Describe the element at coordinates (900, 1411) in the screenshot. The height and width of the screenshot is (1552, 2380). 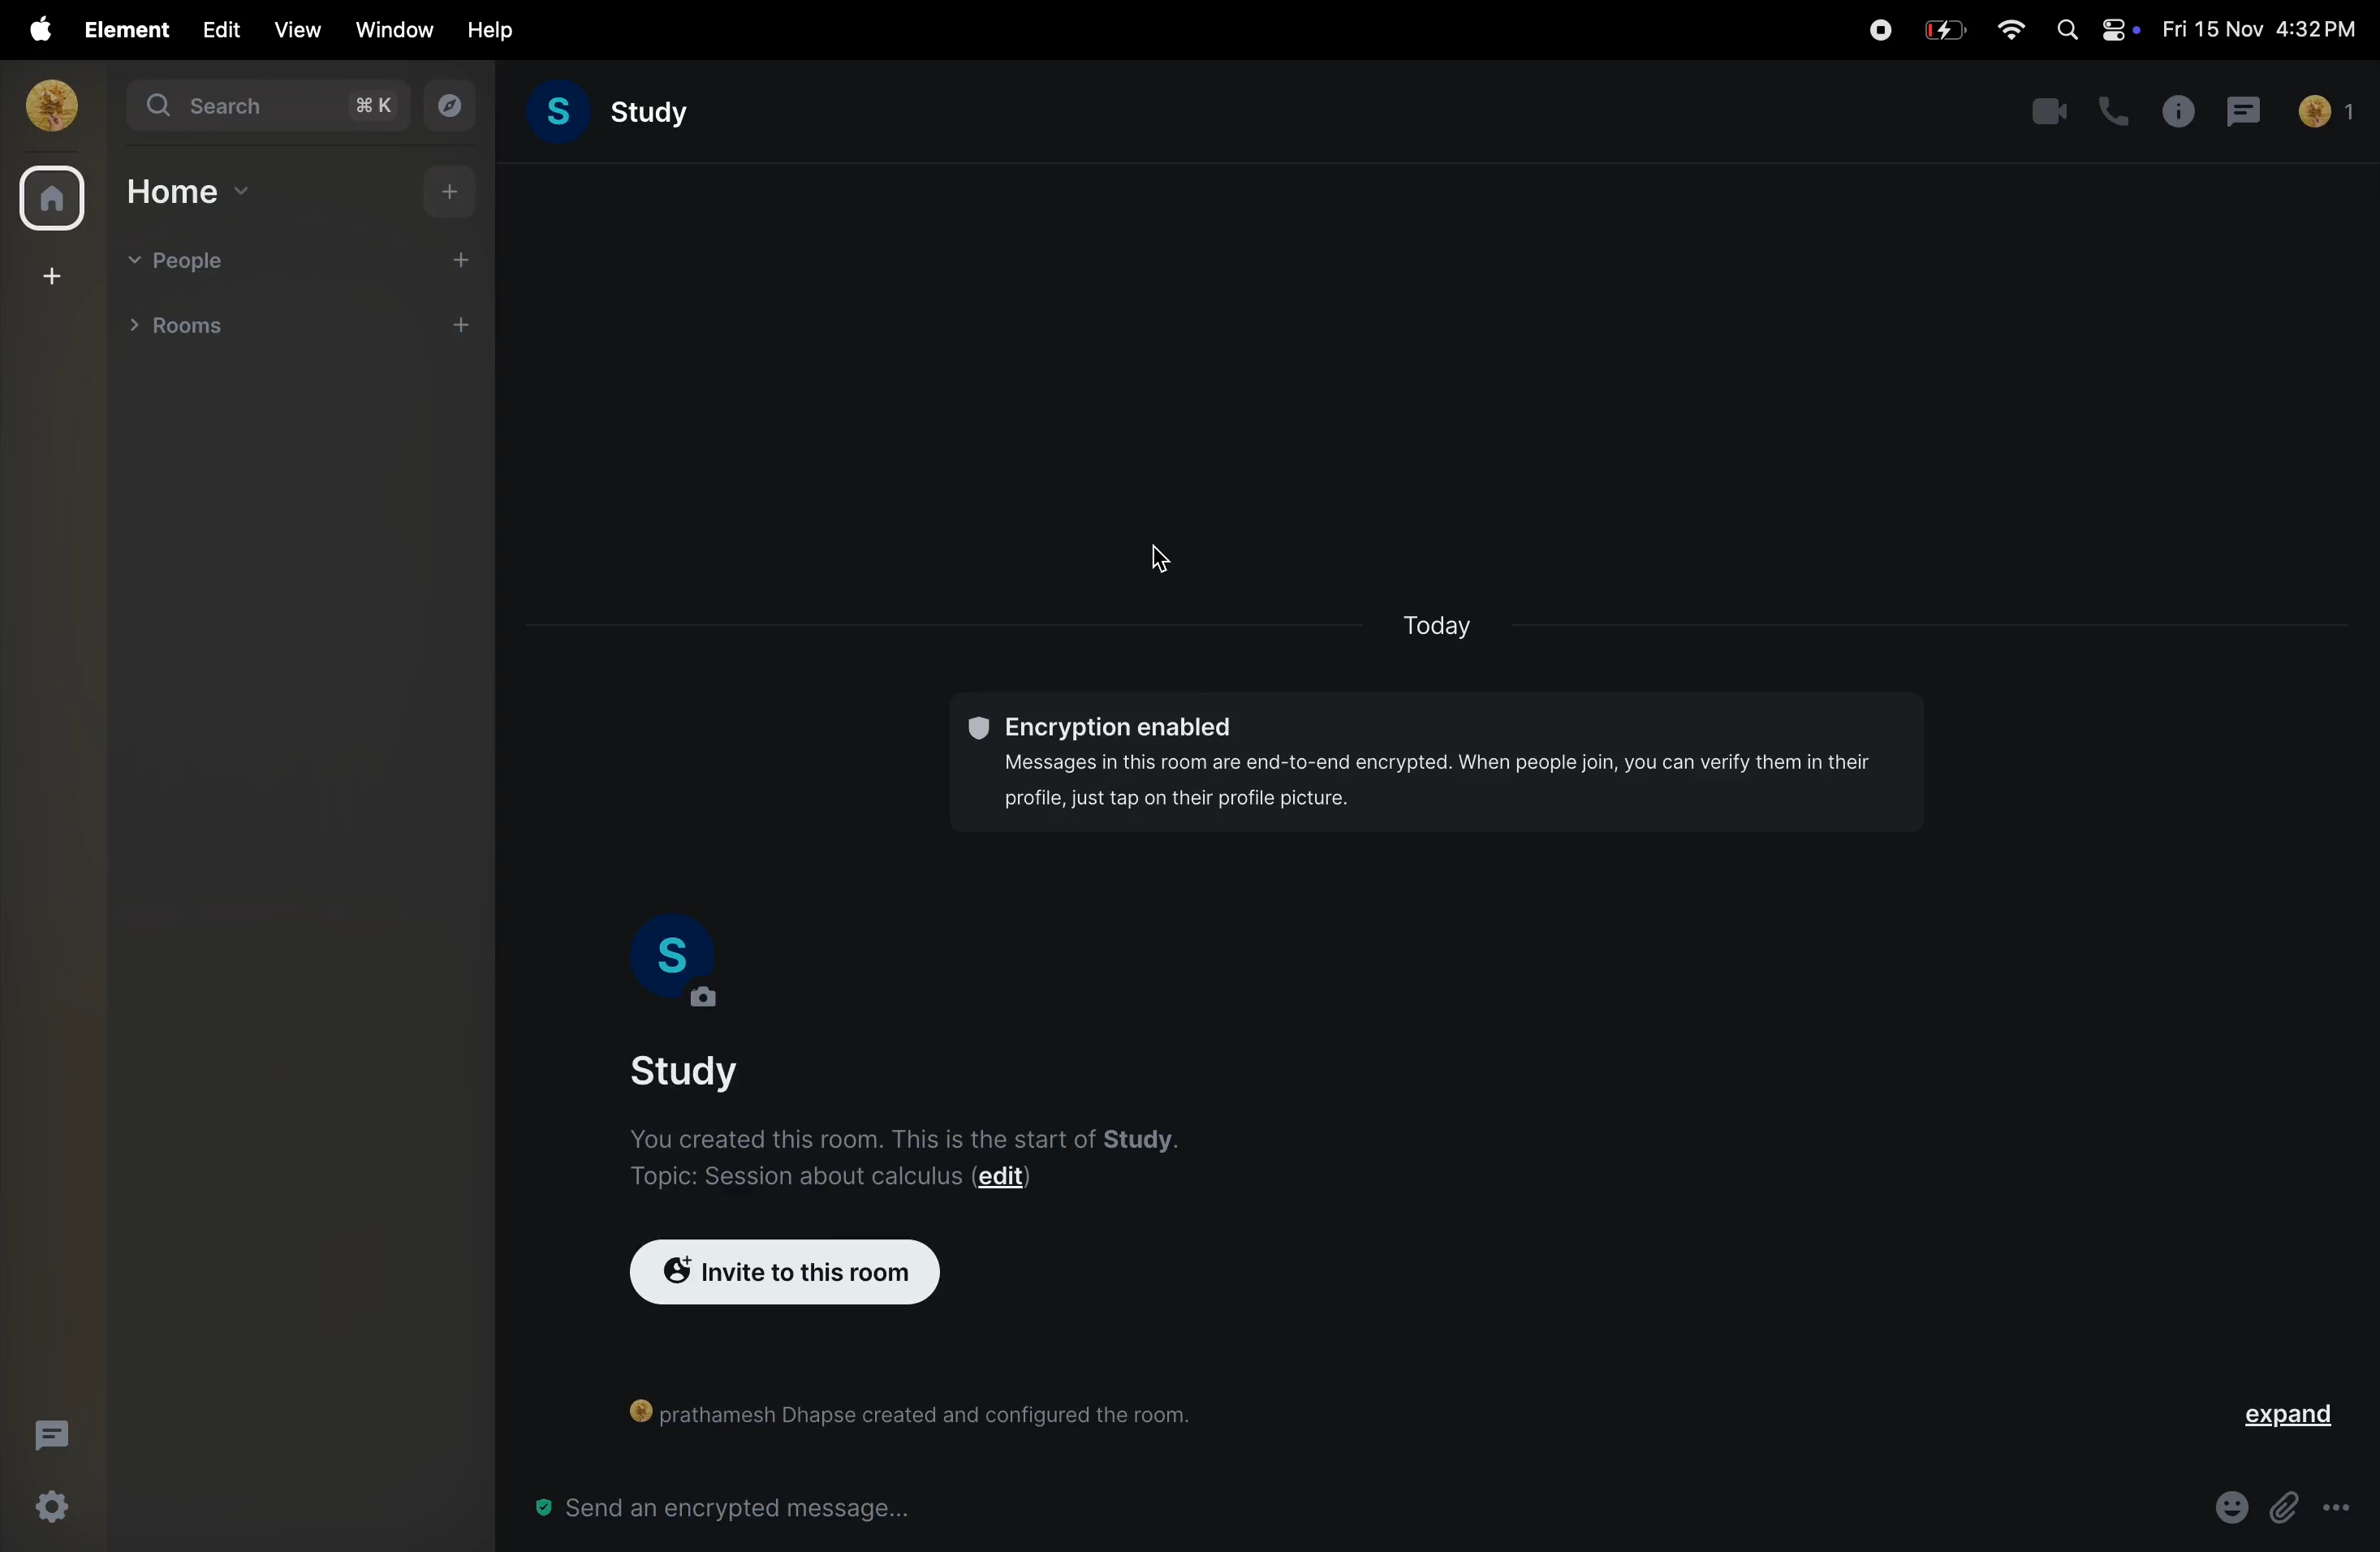
I see `user configuration` at that location.